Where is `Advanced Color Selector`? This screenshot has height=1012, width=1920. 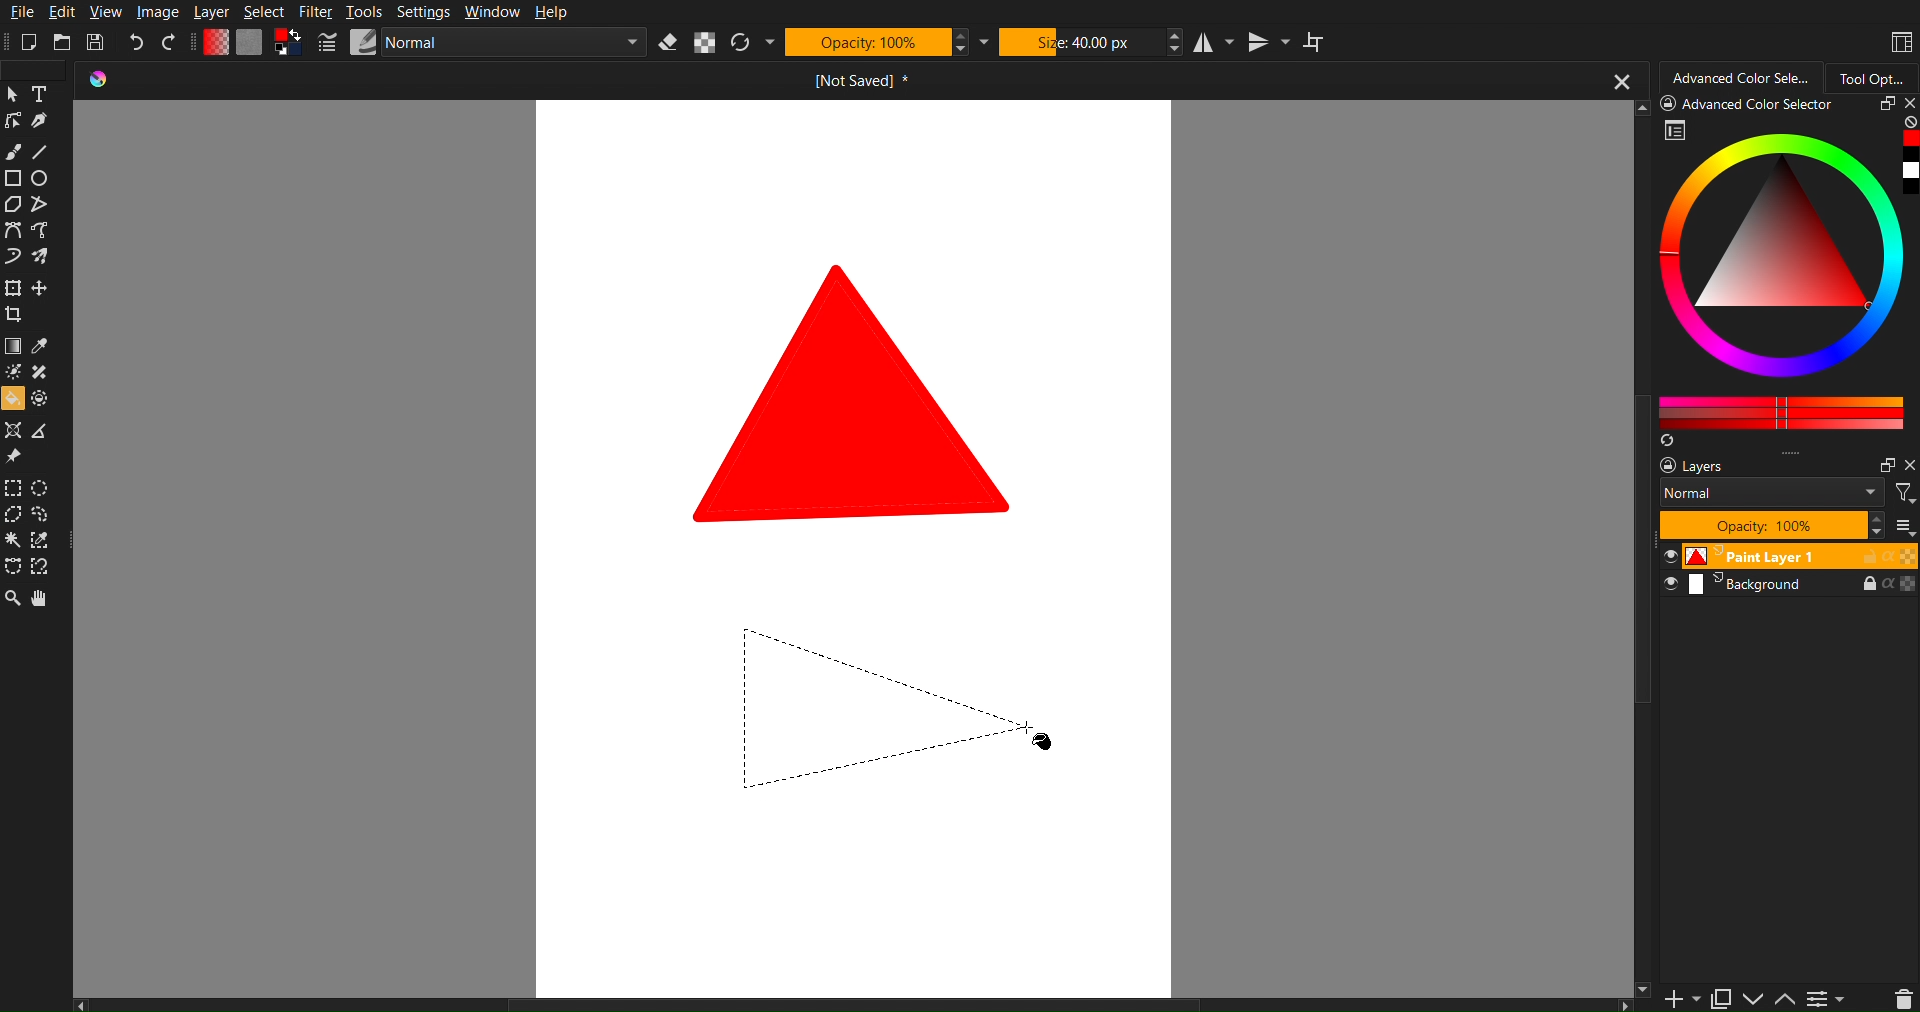
Advanced Color Selector is located at coordinates (1783, 270).